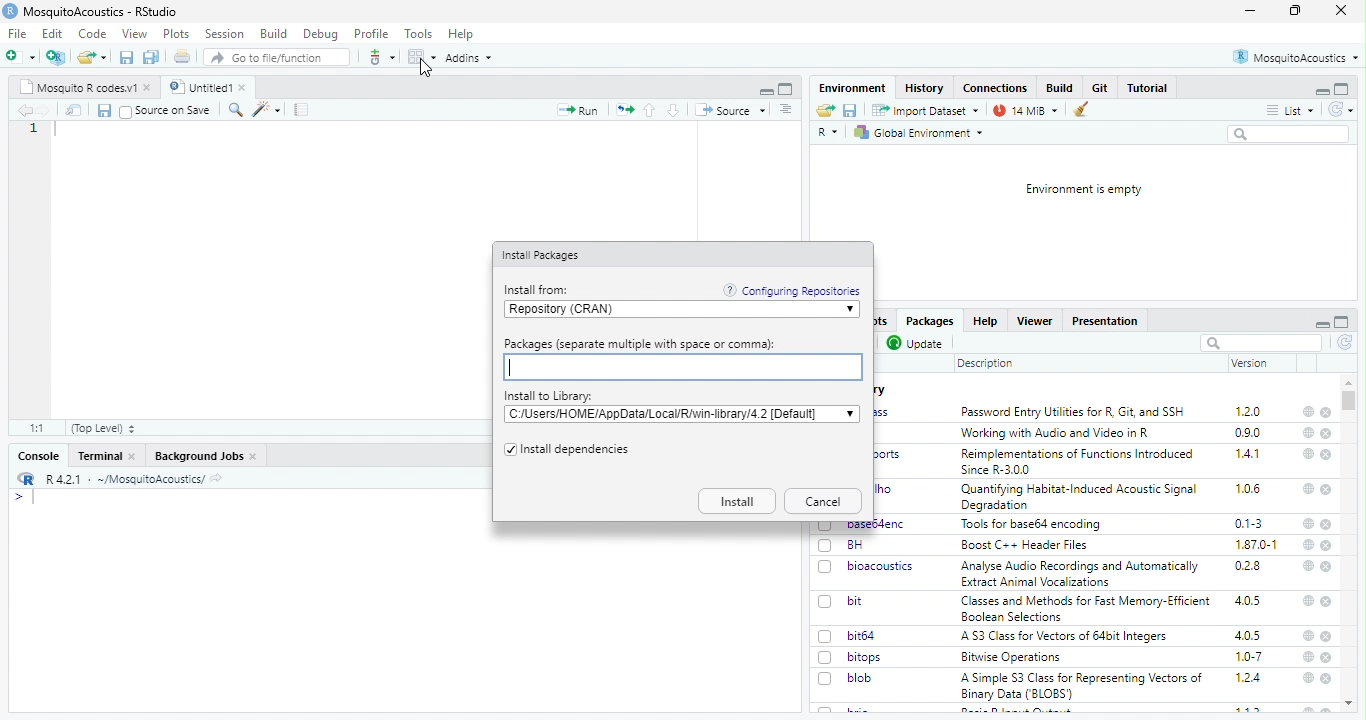 This screenshot has width=1366, height=720. I want to click on web, so click(1309, 678).